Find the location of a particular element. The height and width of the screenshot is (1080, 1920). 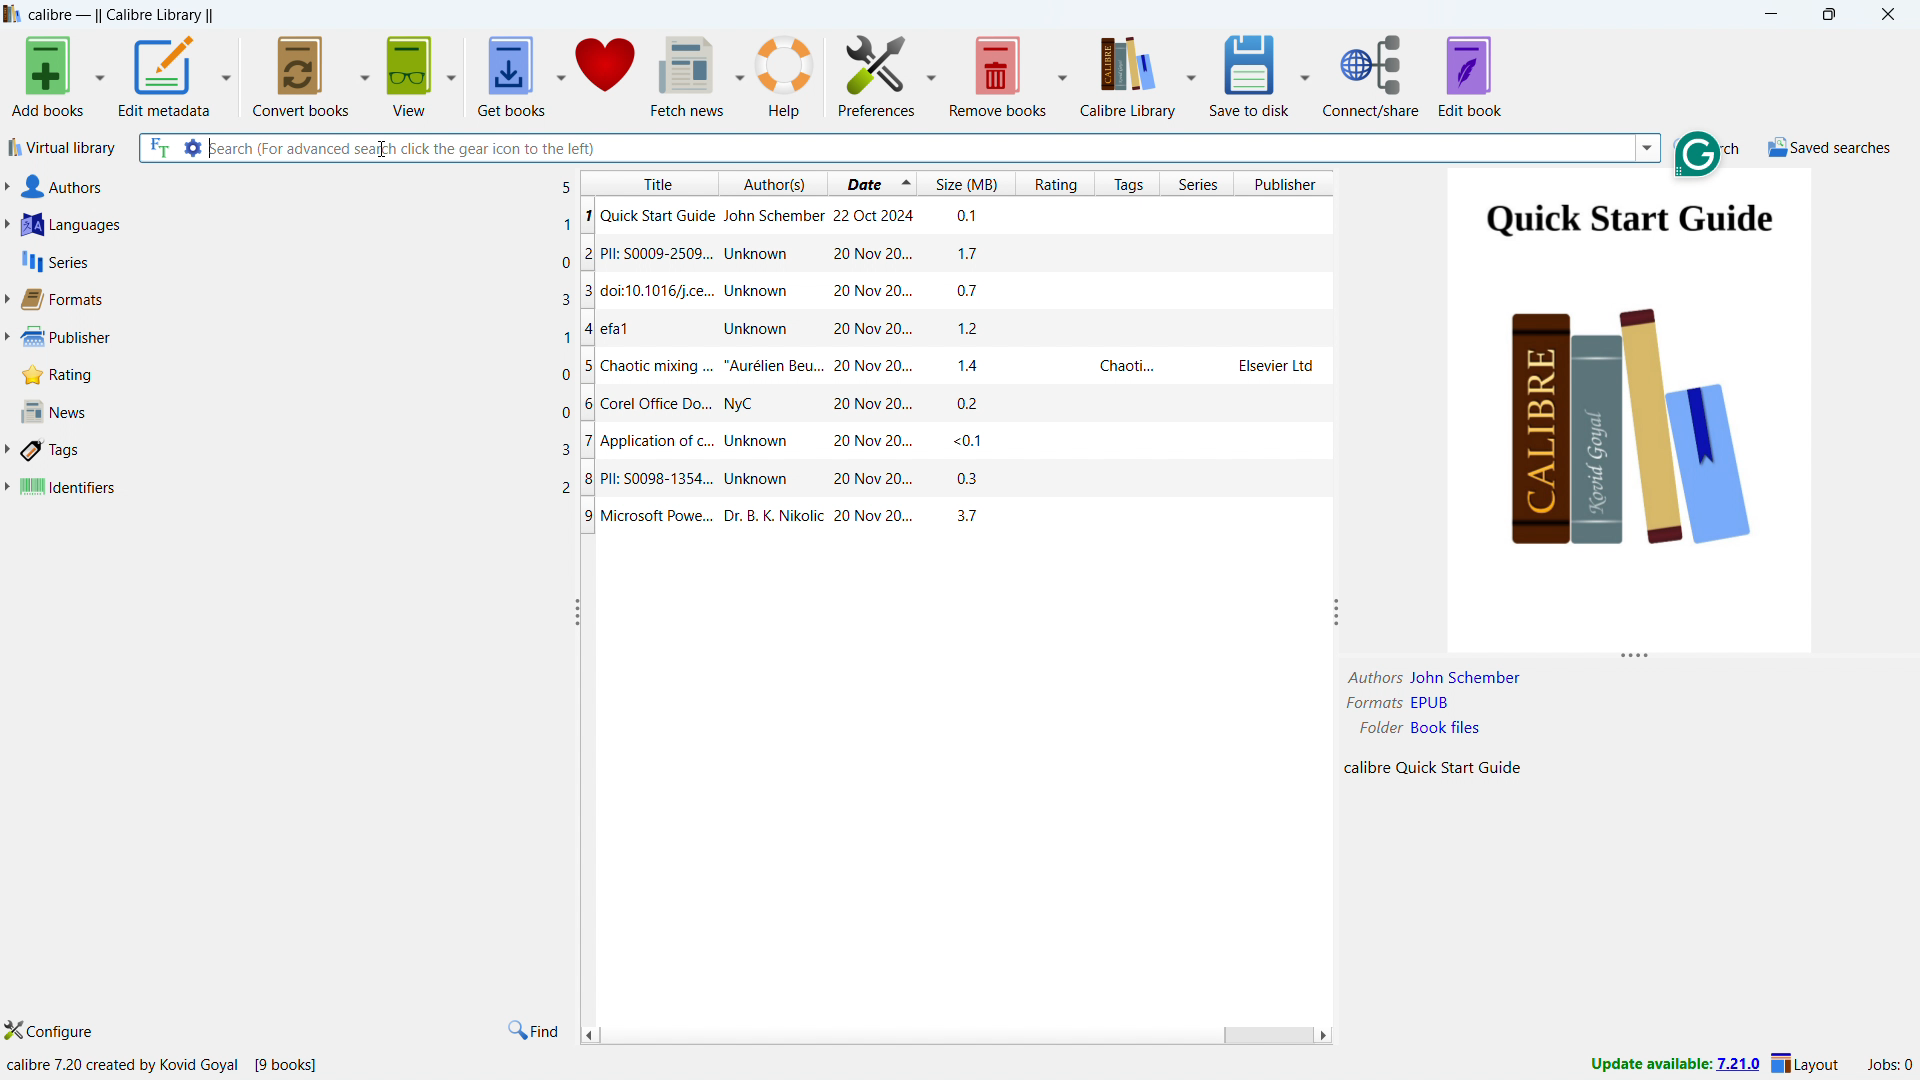

get books is located at coordinates (511, 74).